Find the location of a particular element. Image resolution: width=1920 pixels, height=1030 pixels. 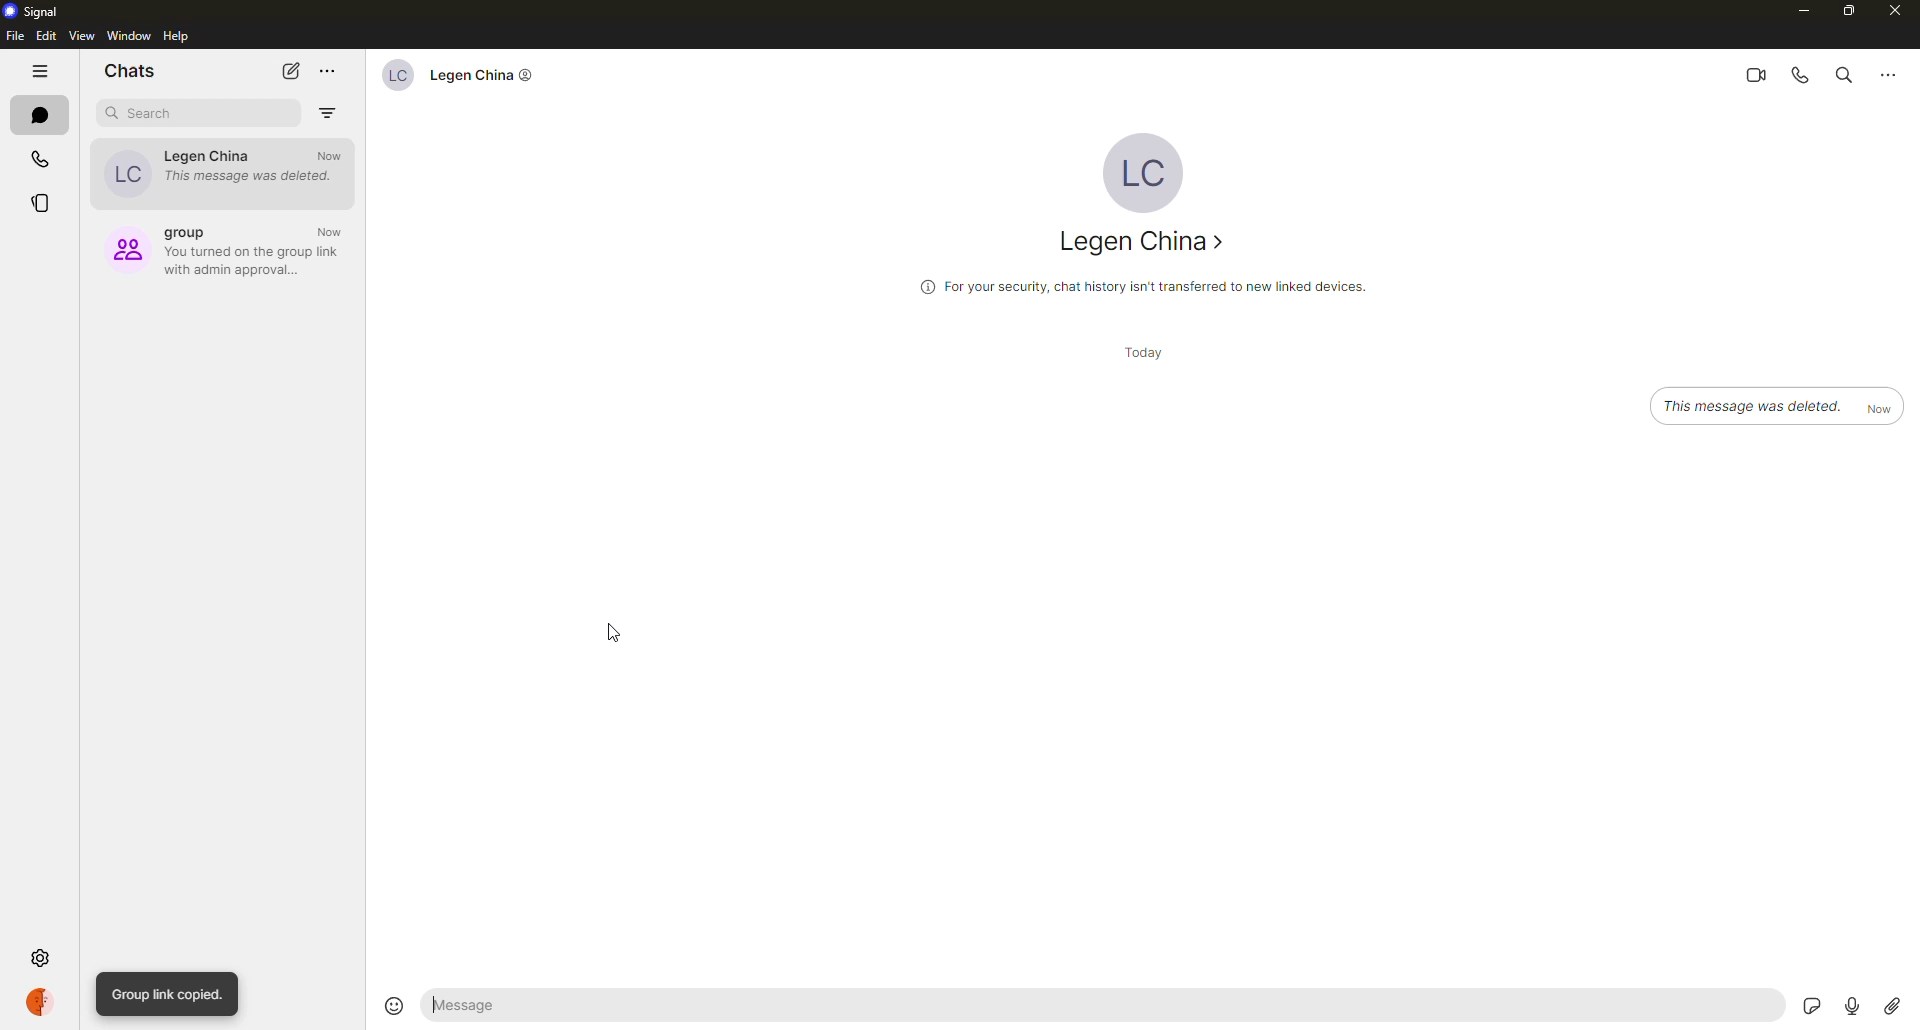

chats is located at coordinates (42, 116).